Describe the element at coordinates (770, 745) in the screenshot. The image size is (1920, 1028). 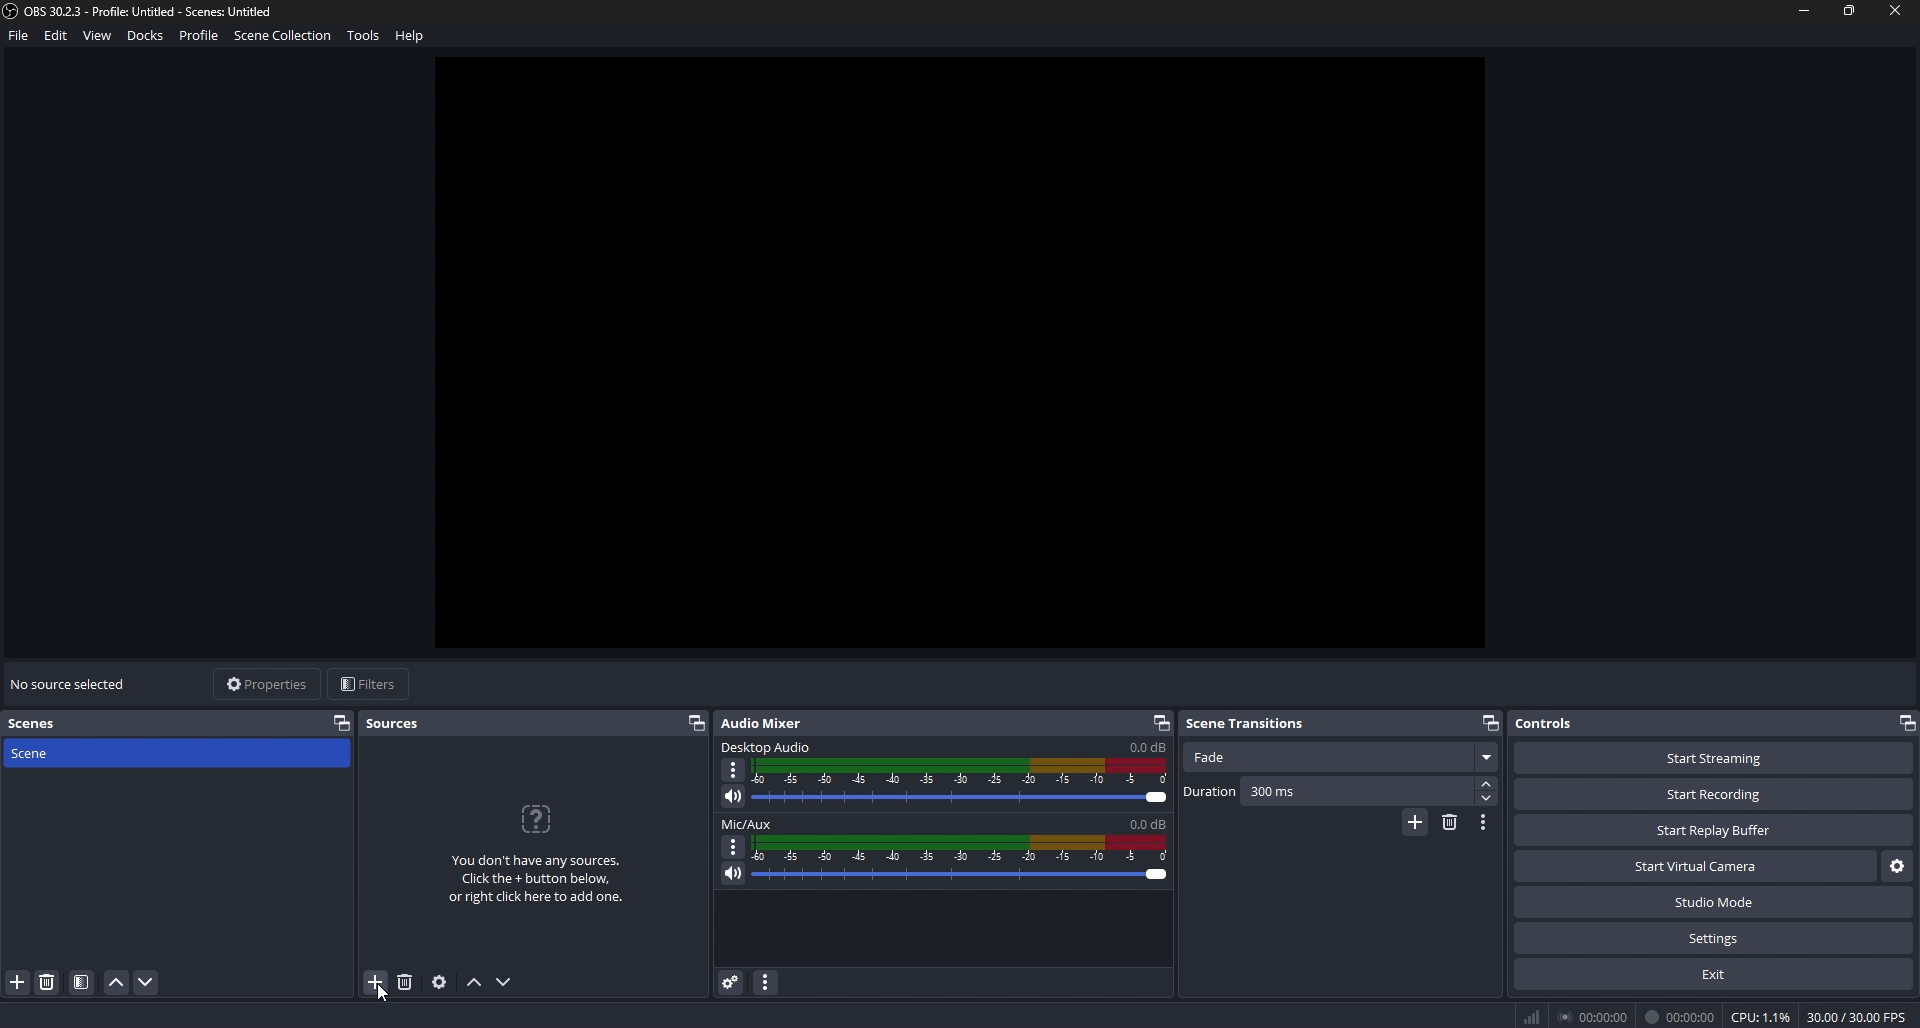
I see `desktop audio` at that location.